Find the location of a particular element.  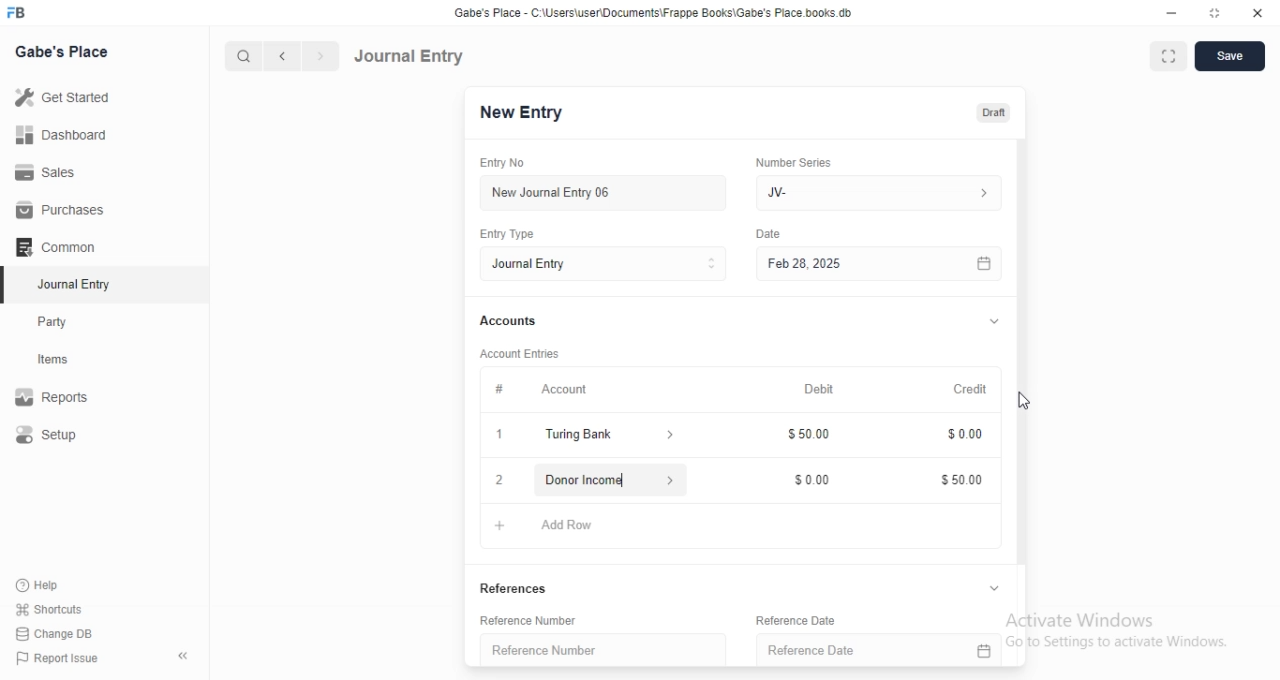

$000 is located at coordinates (967, 435).